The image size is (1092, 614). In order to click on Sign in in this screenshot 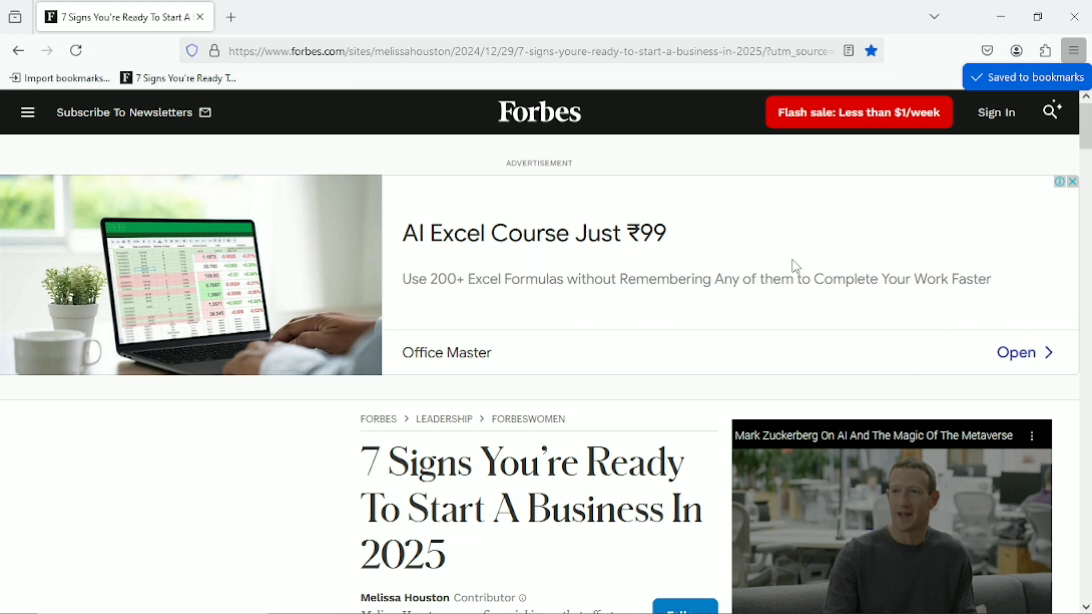, I will do `click(996, 114)`.